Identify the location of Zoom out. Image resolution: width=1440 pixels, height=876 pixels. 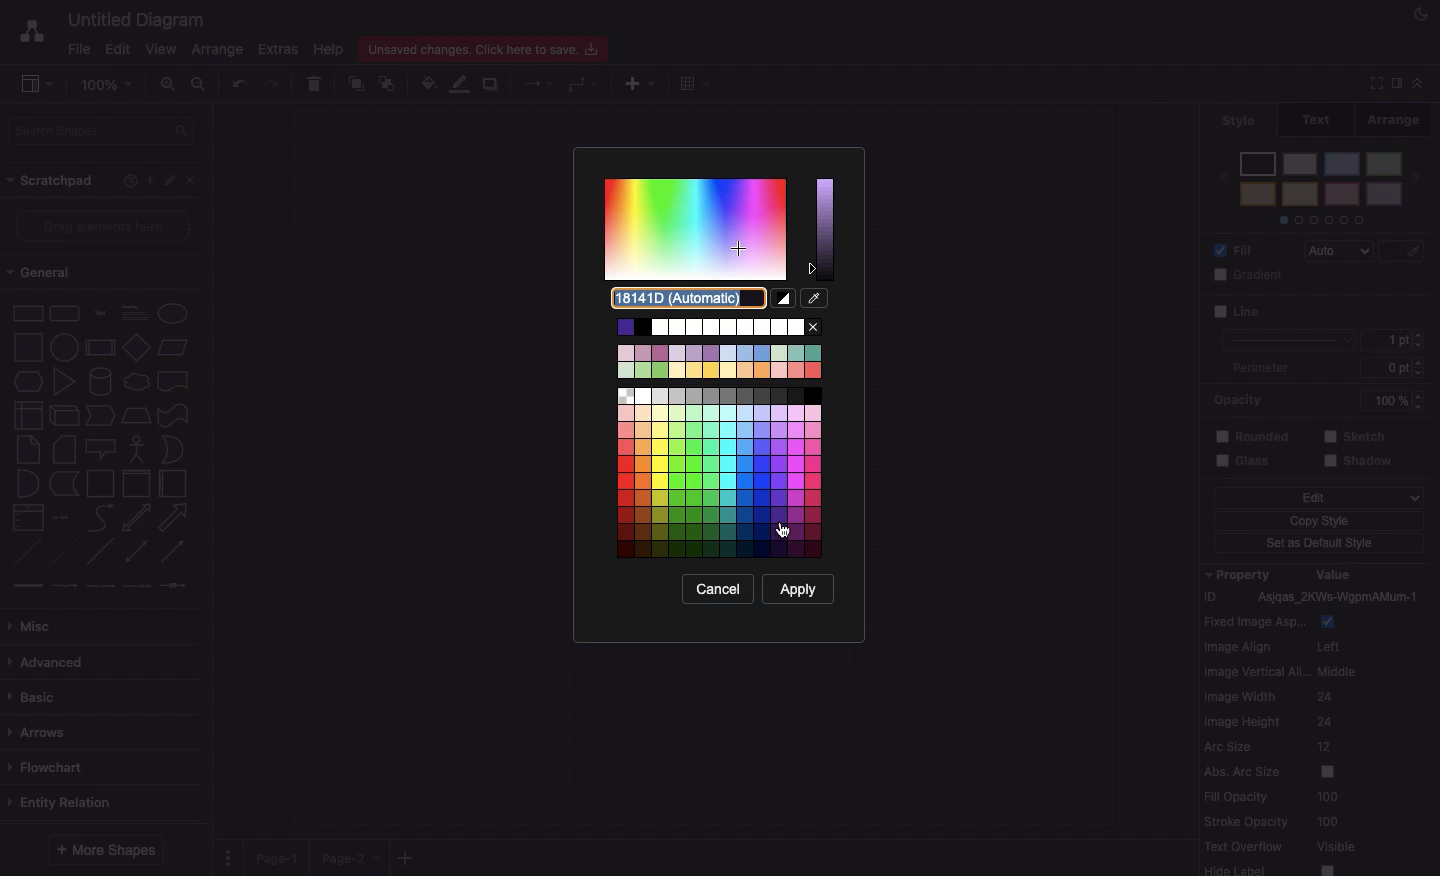
(200, 85).